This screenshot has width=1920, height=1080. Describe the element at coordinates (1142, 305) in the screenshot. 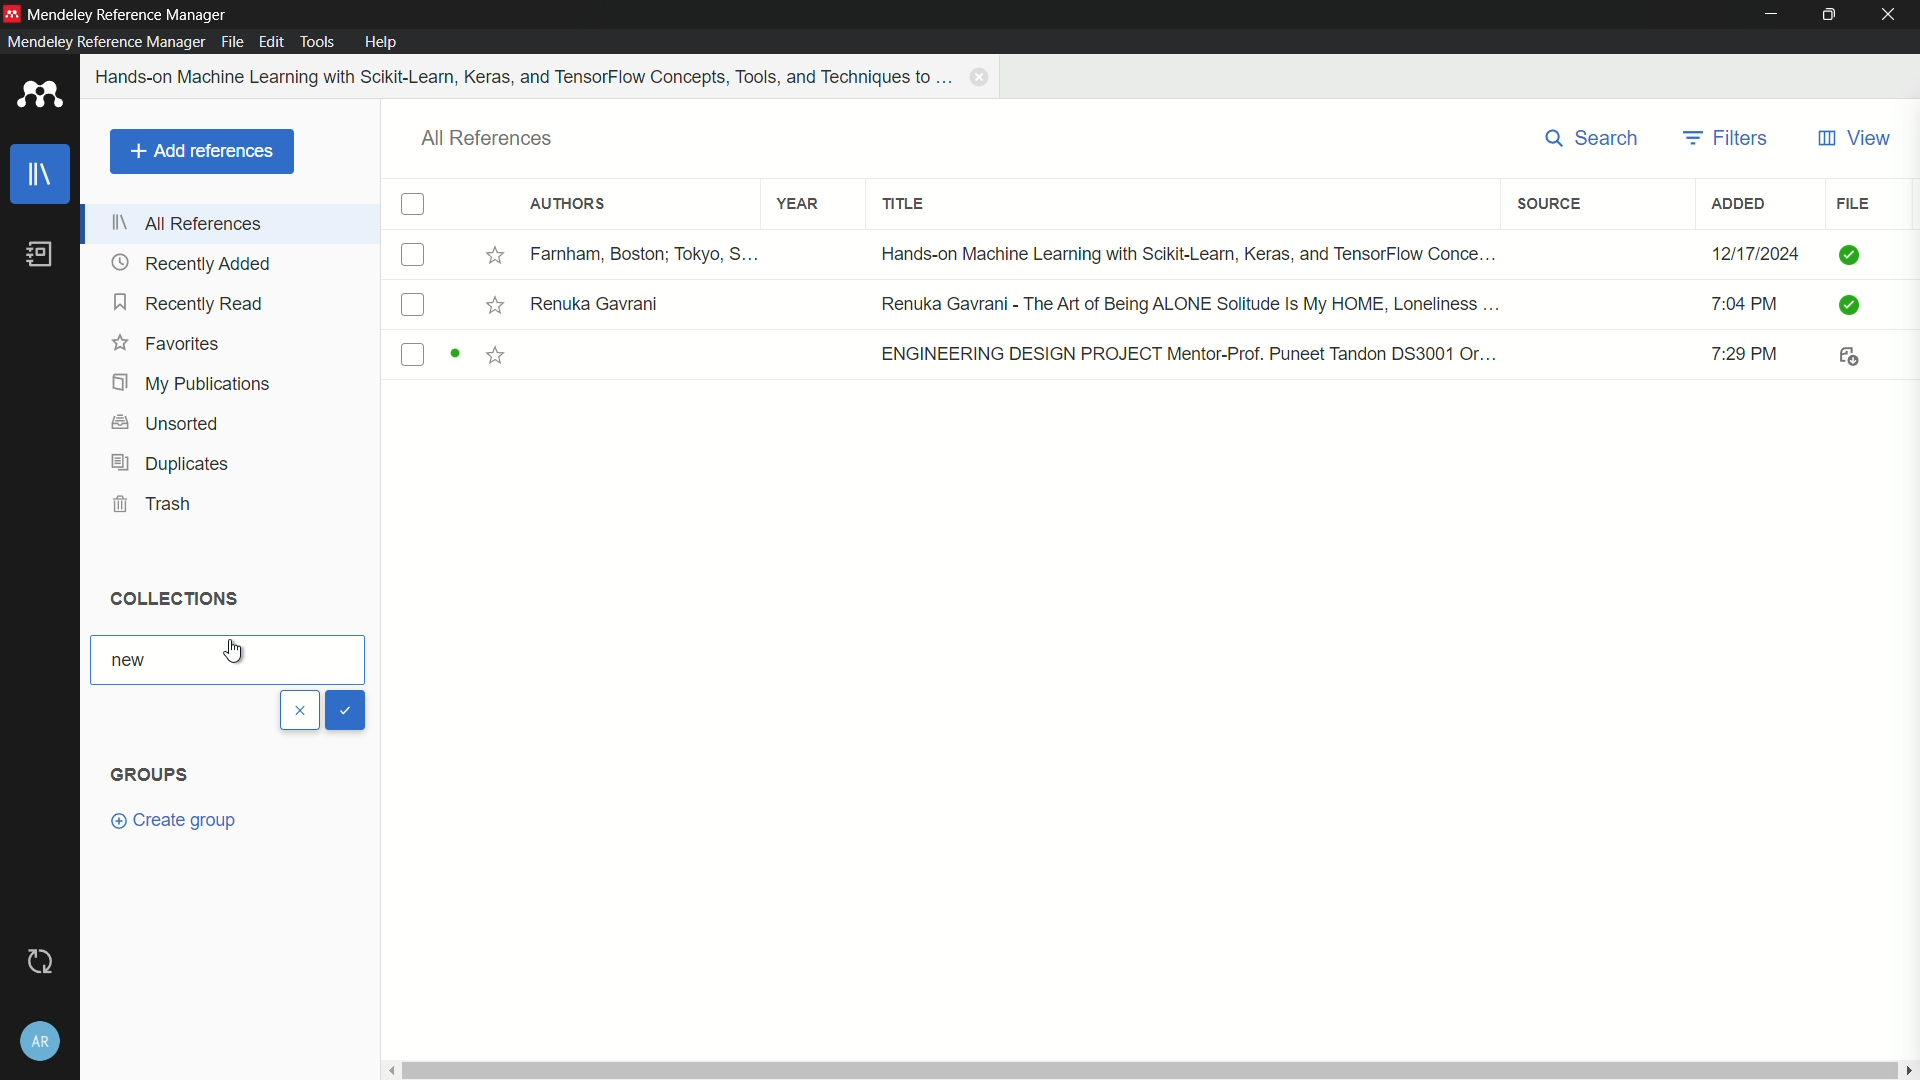

I see `book-2` at that location.